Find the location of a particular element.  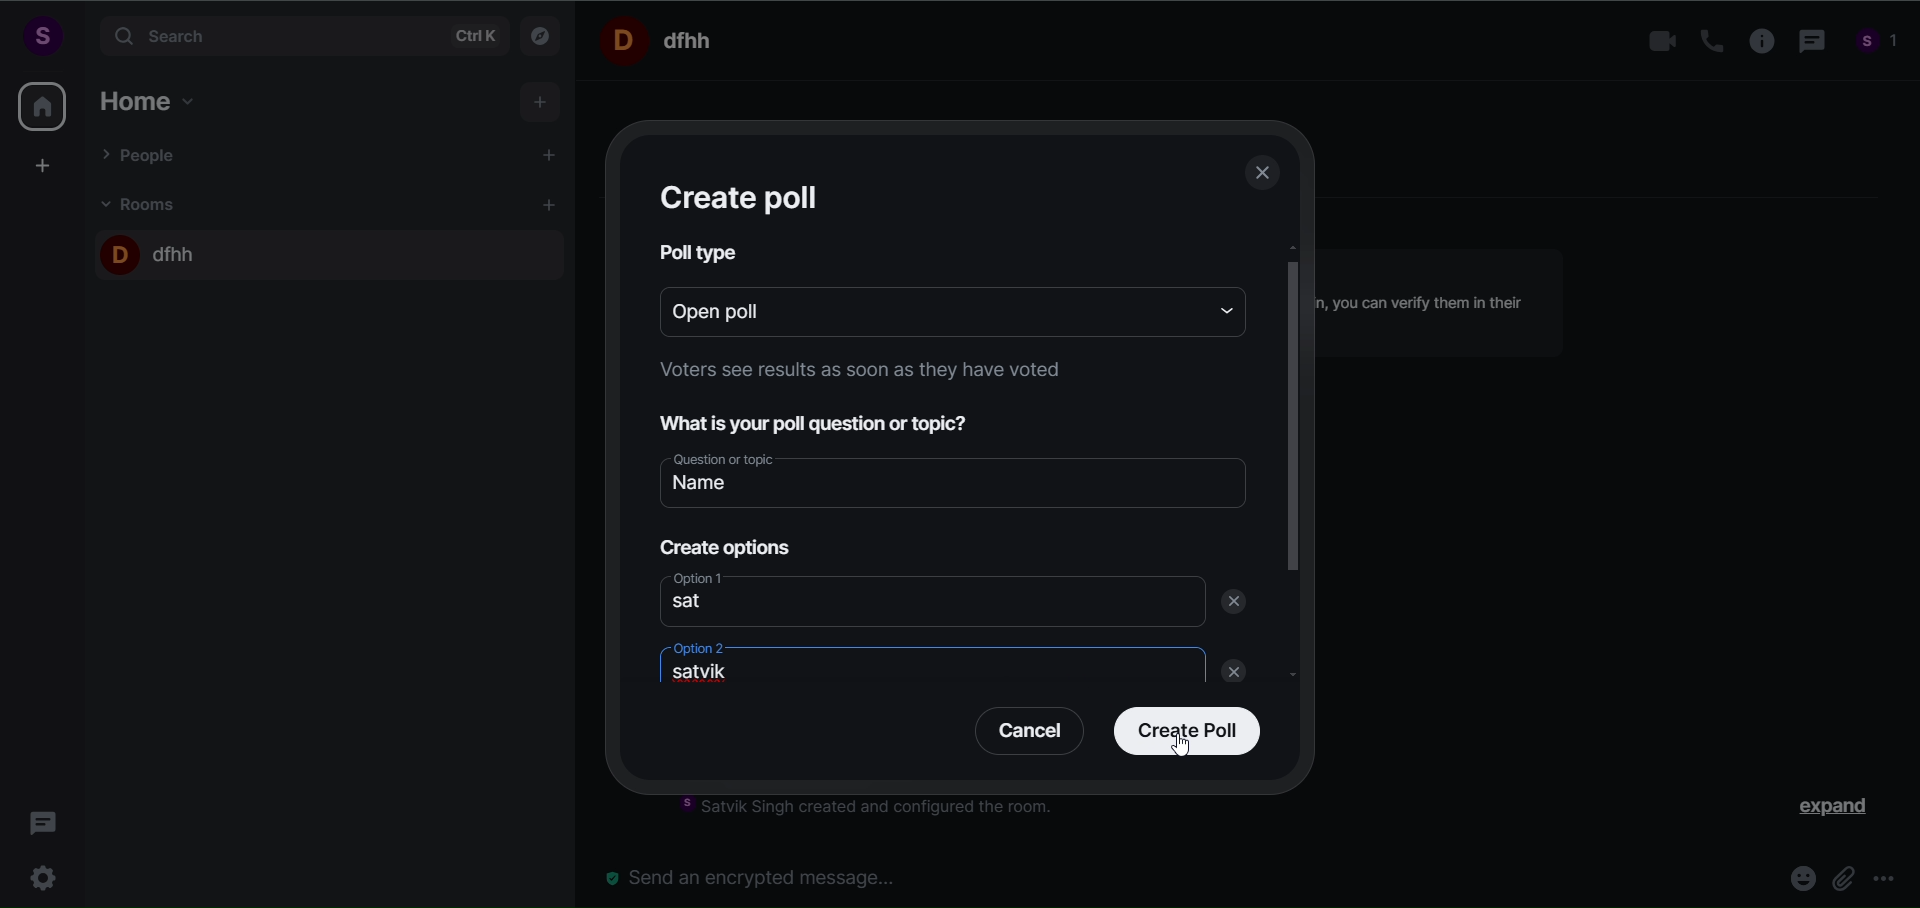

close is located at coordinates (1227, 674).